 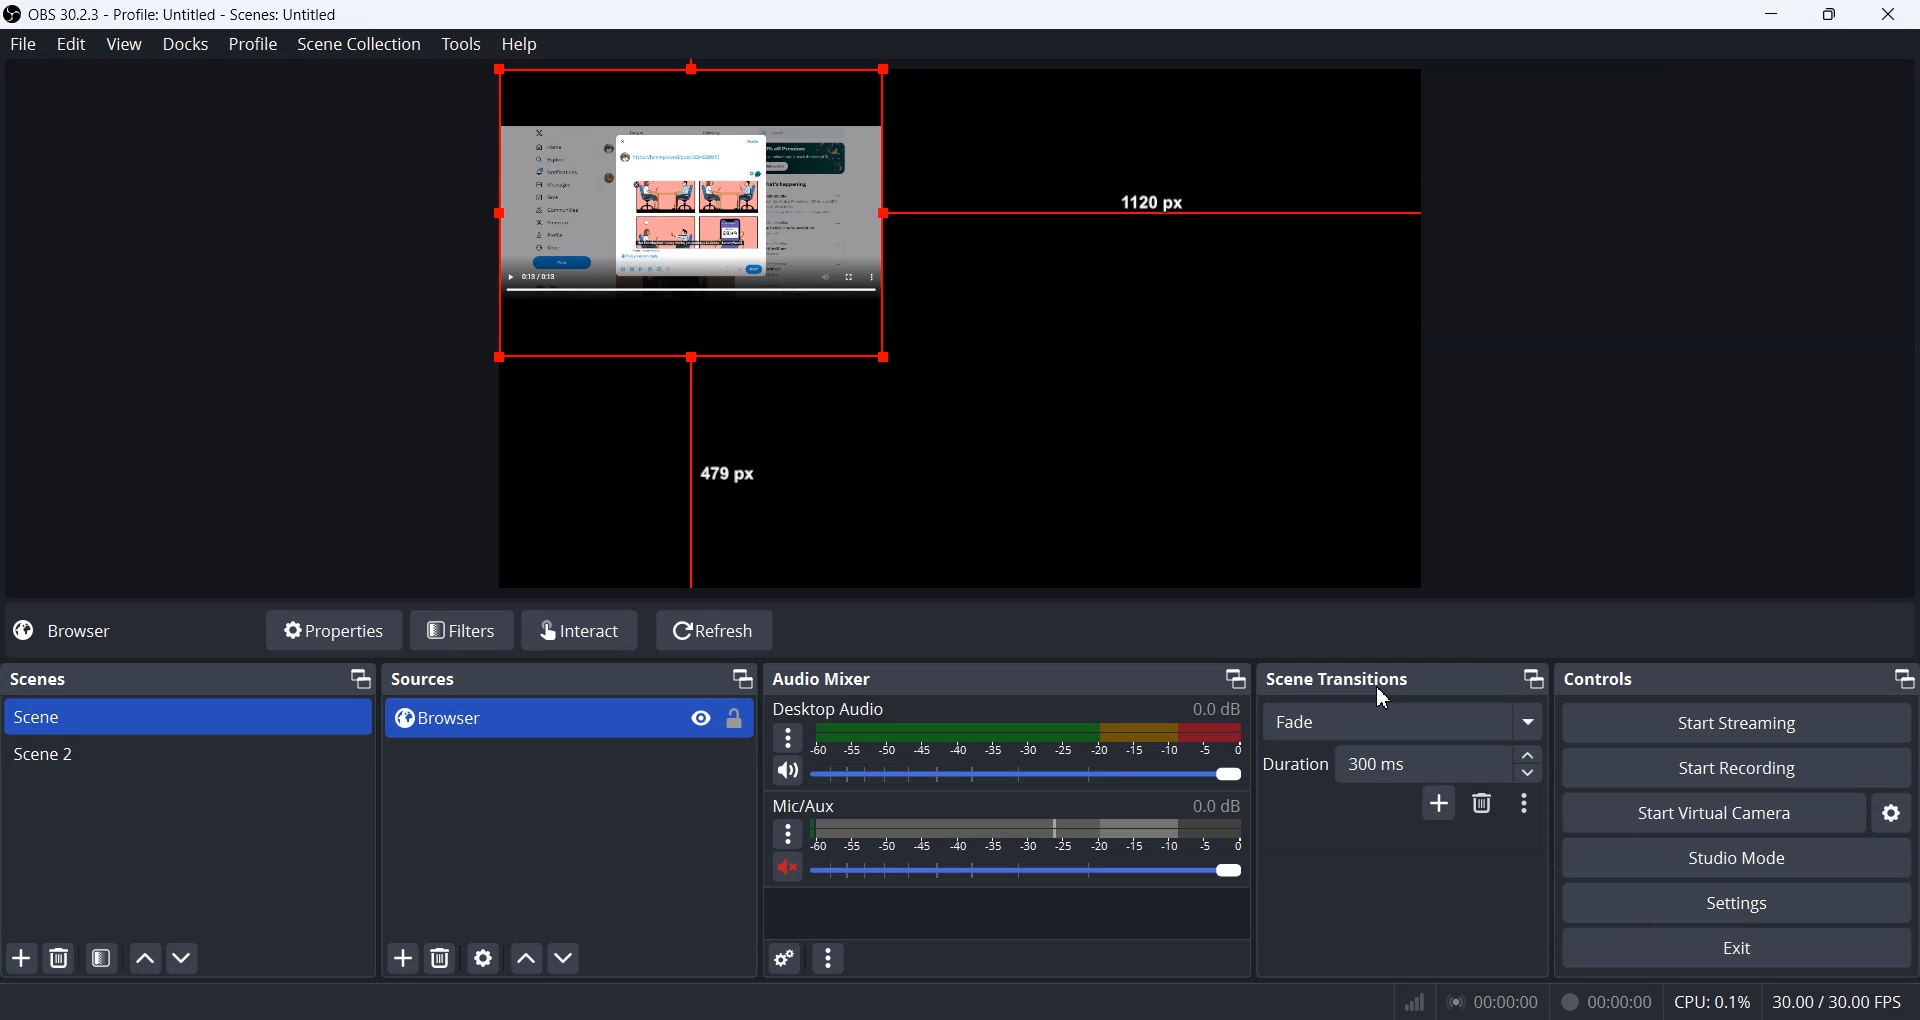 I want to click on Start Recording, so click(x=1739, y=767).